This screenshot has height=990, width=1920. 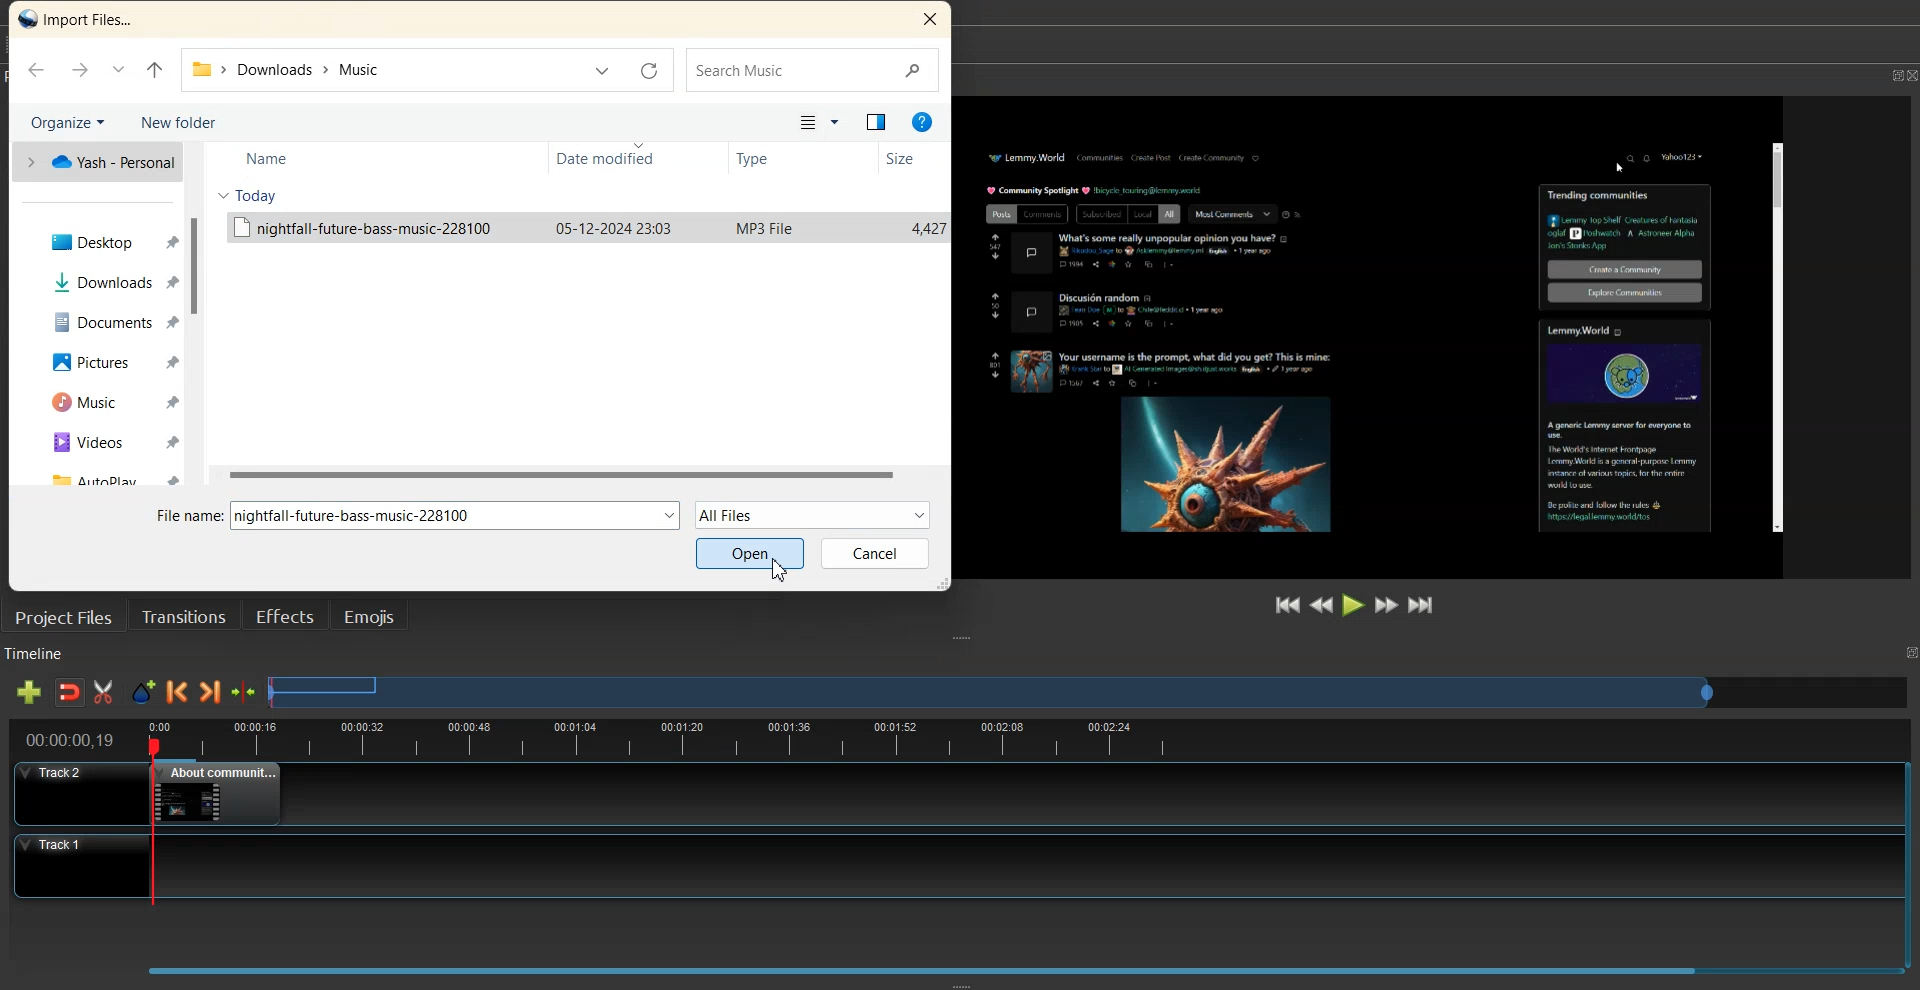 What do you see at coordinates (779, 569) in the screenshot?
I see `Cursor` at bounding box center [779, 569].